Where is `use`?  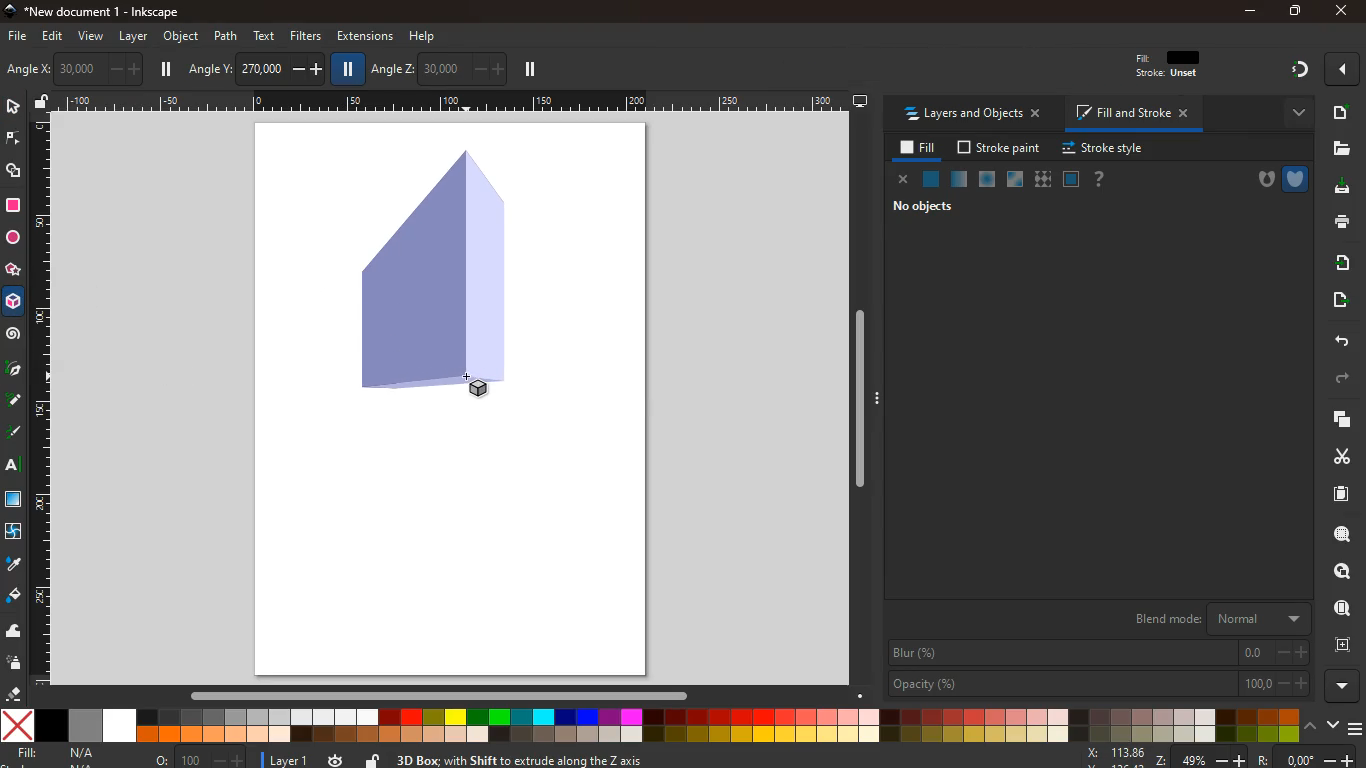 use is located at coordinates (1336, 609).